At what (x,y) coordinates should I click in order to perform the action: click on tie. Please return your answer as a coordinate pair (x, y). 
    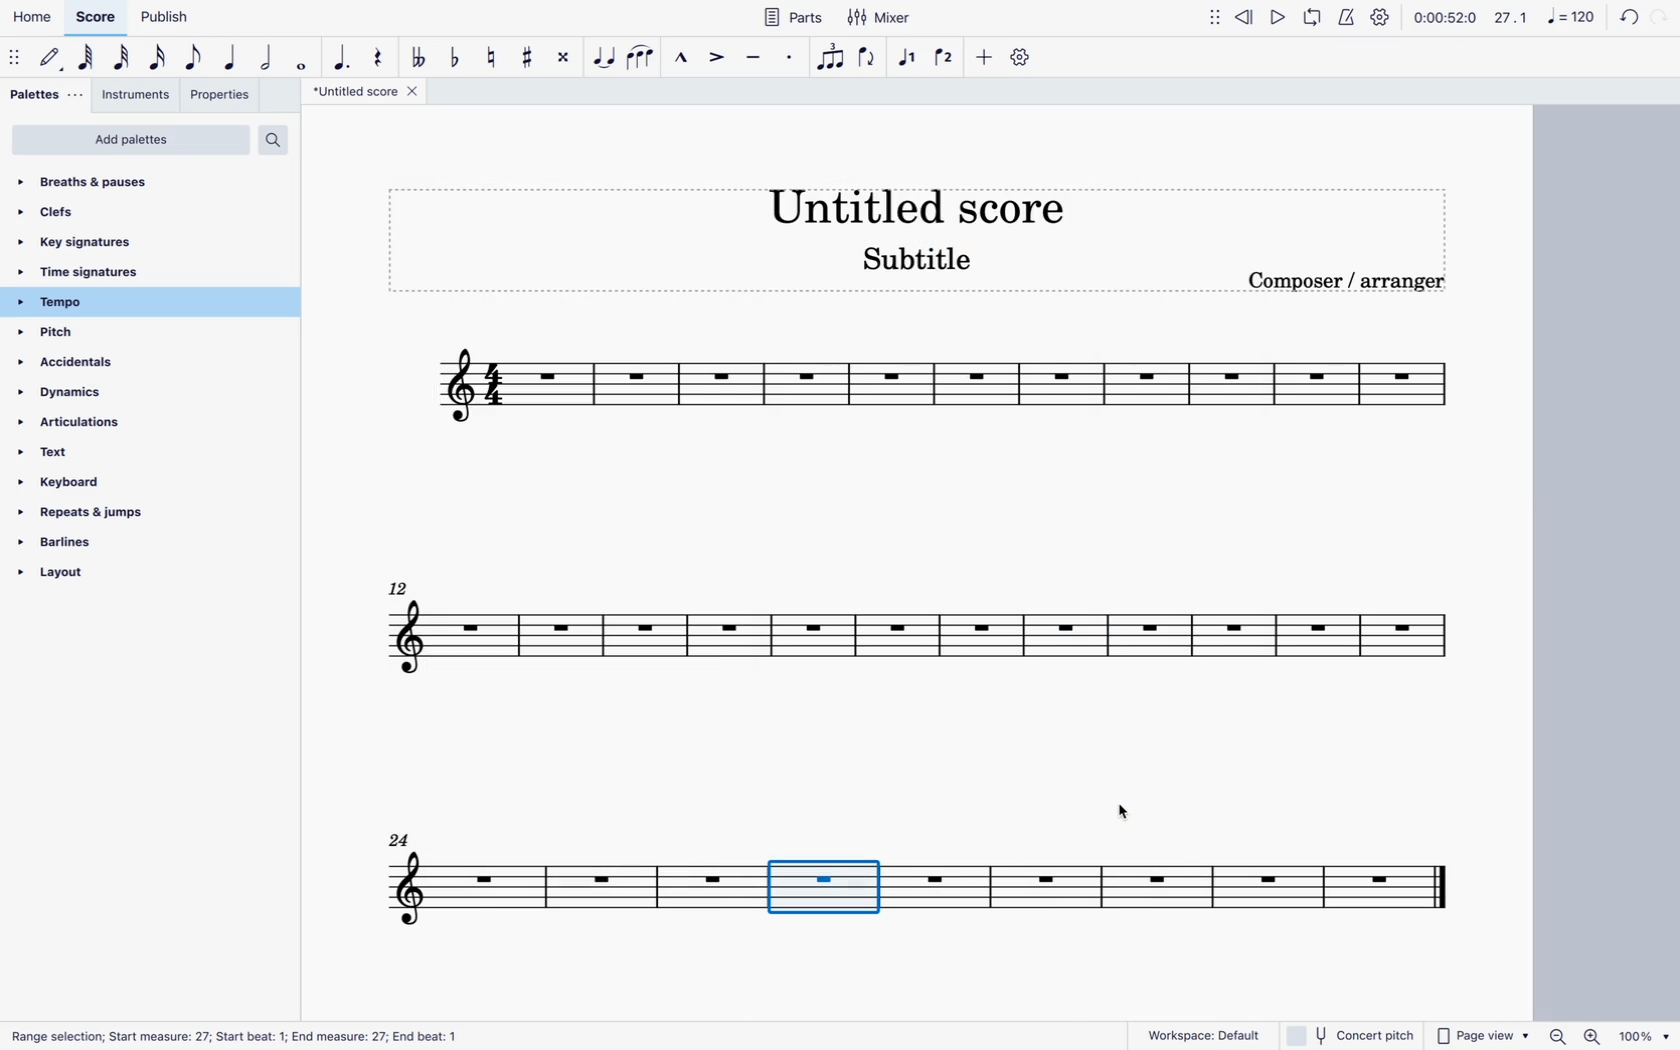
    Looking at the image, I should click on (600, 60).